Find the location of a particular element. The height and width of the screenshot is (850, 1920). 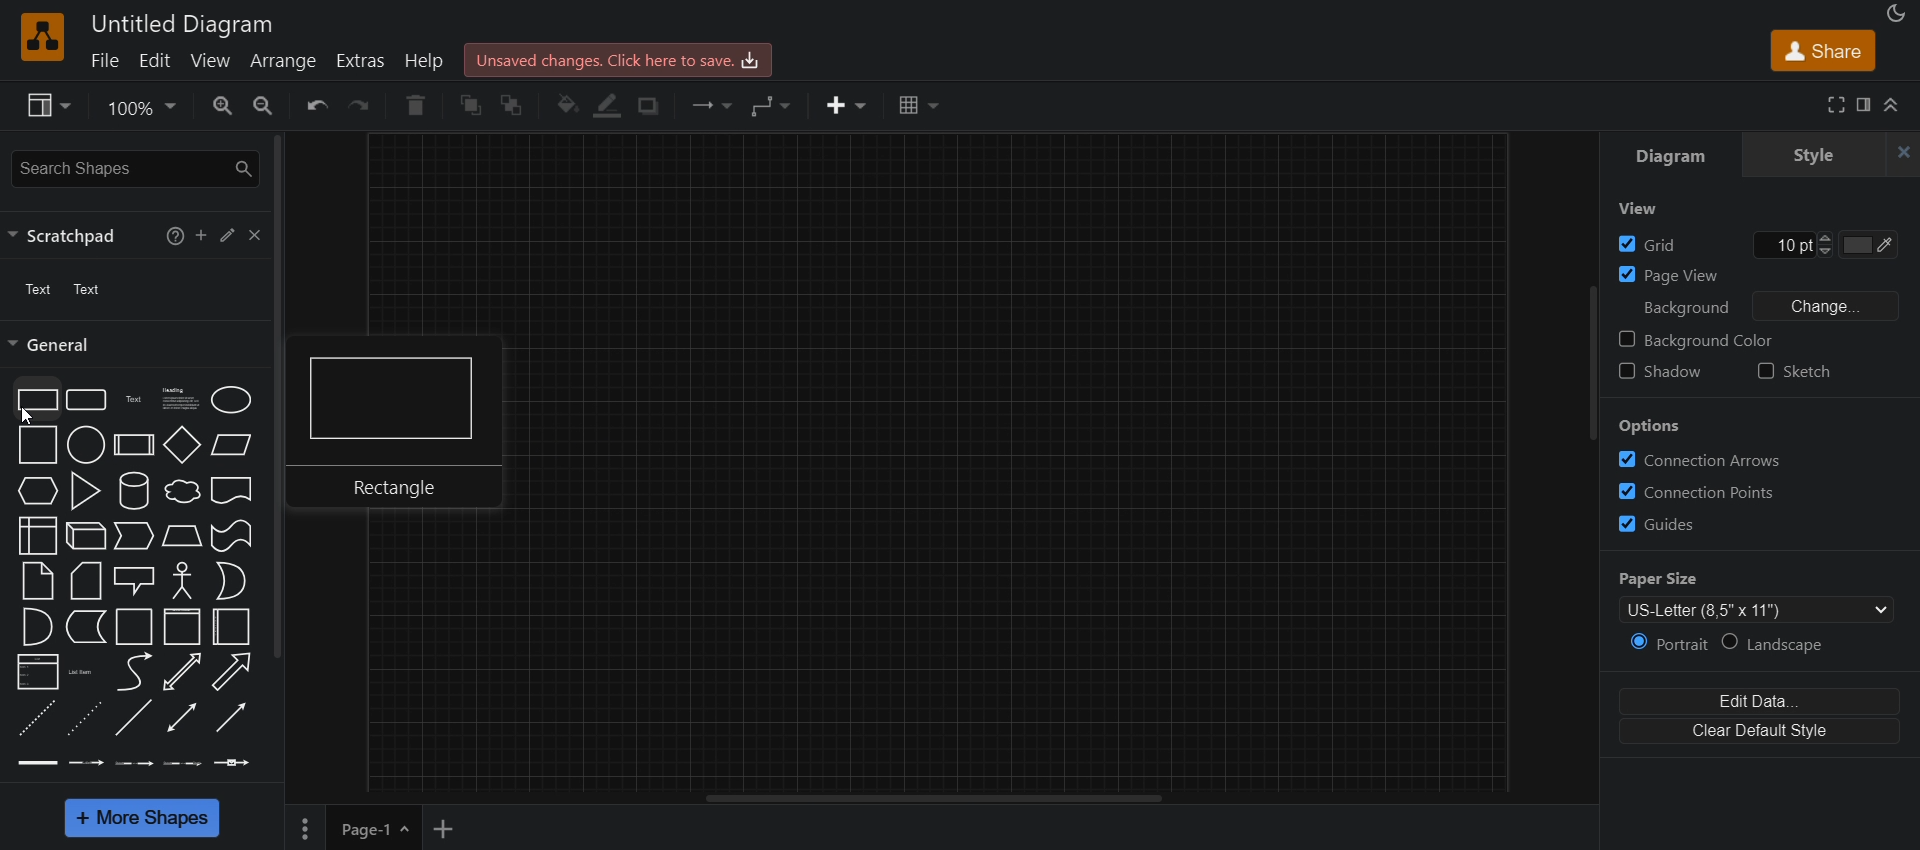

edit data is located at coordinates (1753, 698).